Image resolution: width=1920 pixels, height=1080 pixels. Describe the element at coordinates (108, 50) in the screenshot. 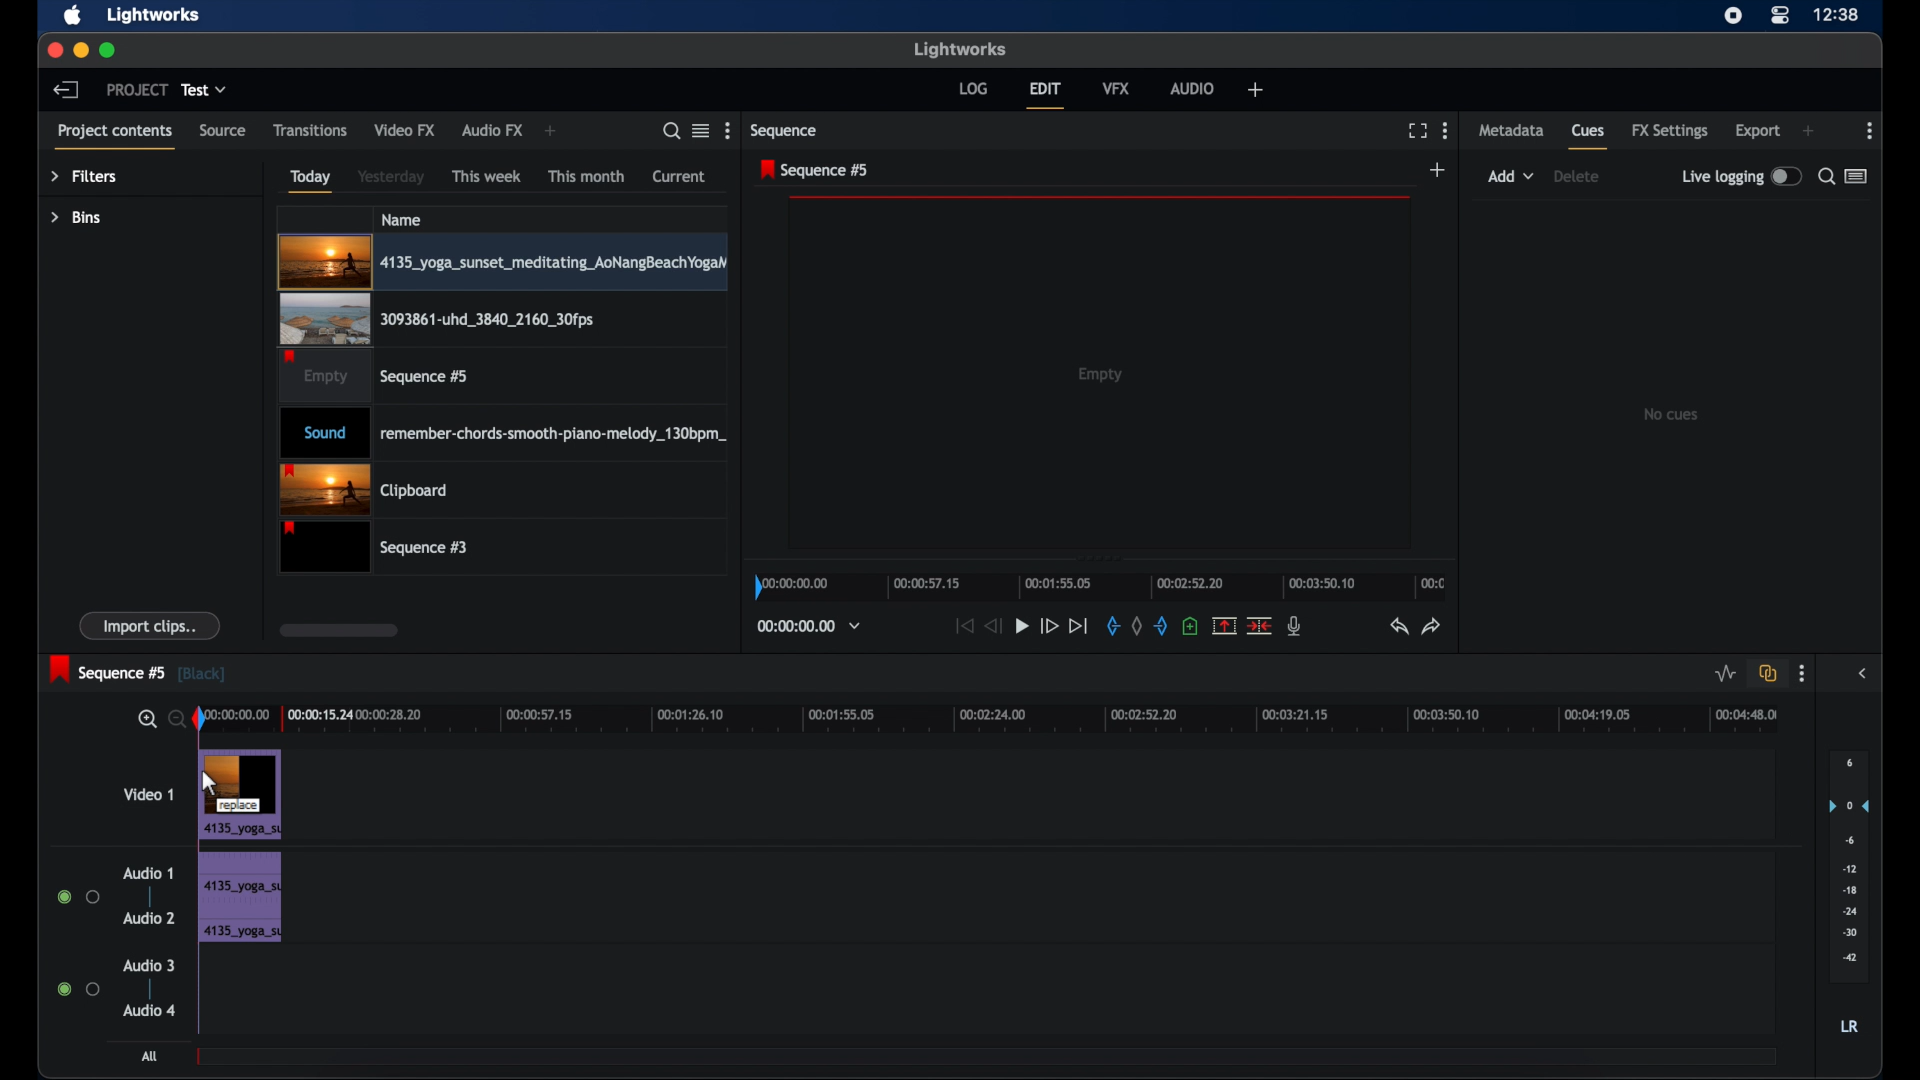

I see `maximize` at that location.